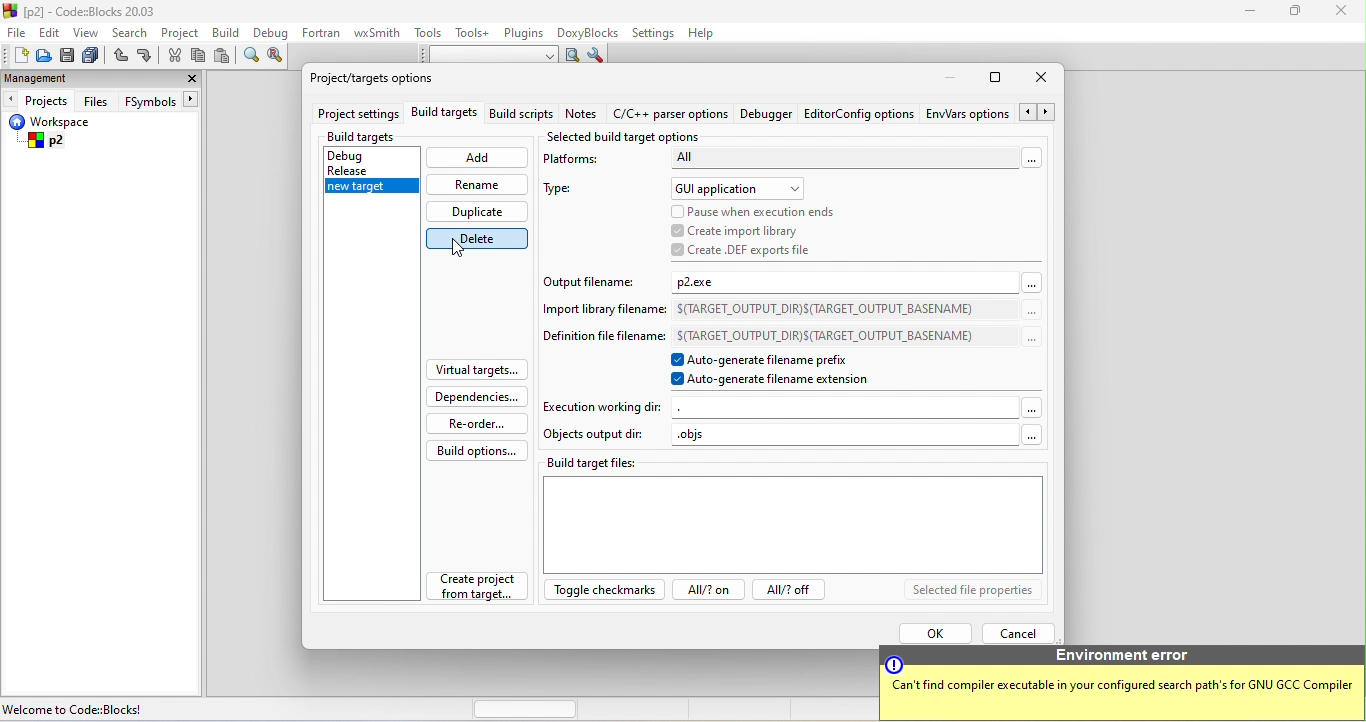 Image resolution: width=1366 pixels, height=722 pixels. I want to click on type, so click(567, 192).